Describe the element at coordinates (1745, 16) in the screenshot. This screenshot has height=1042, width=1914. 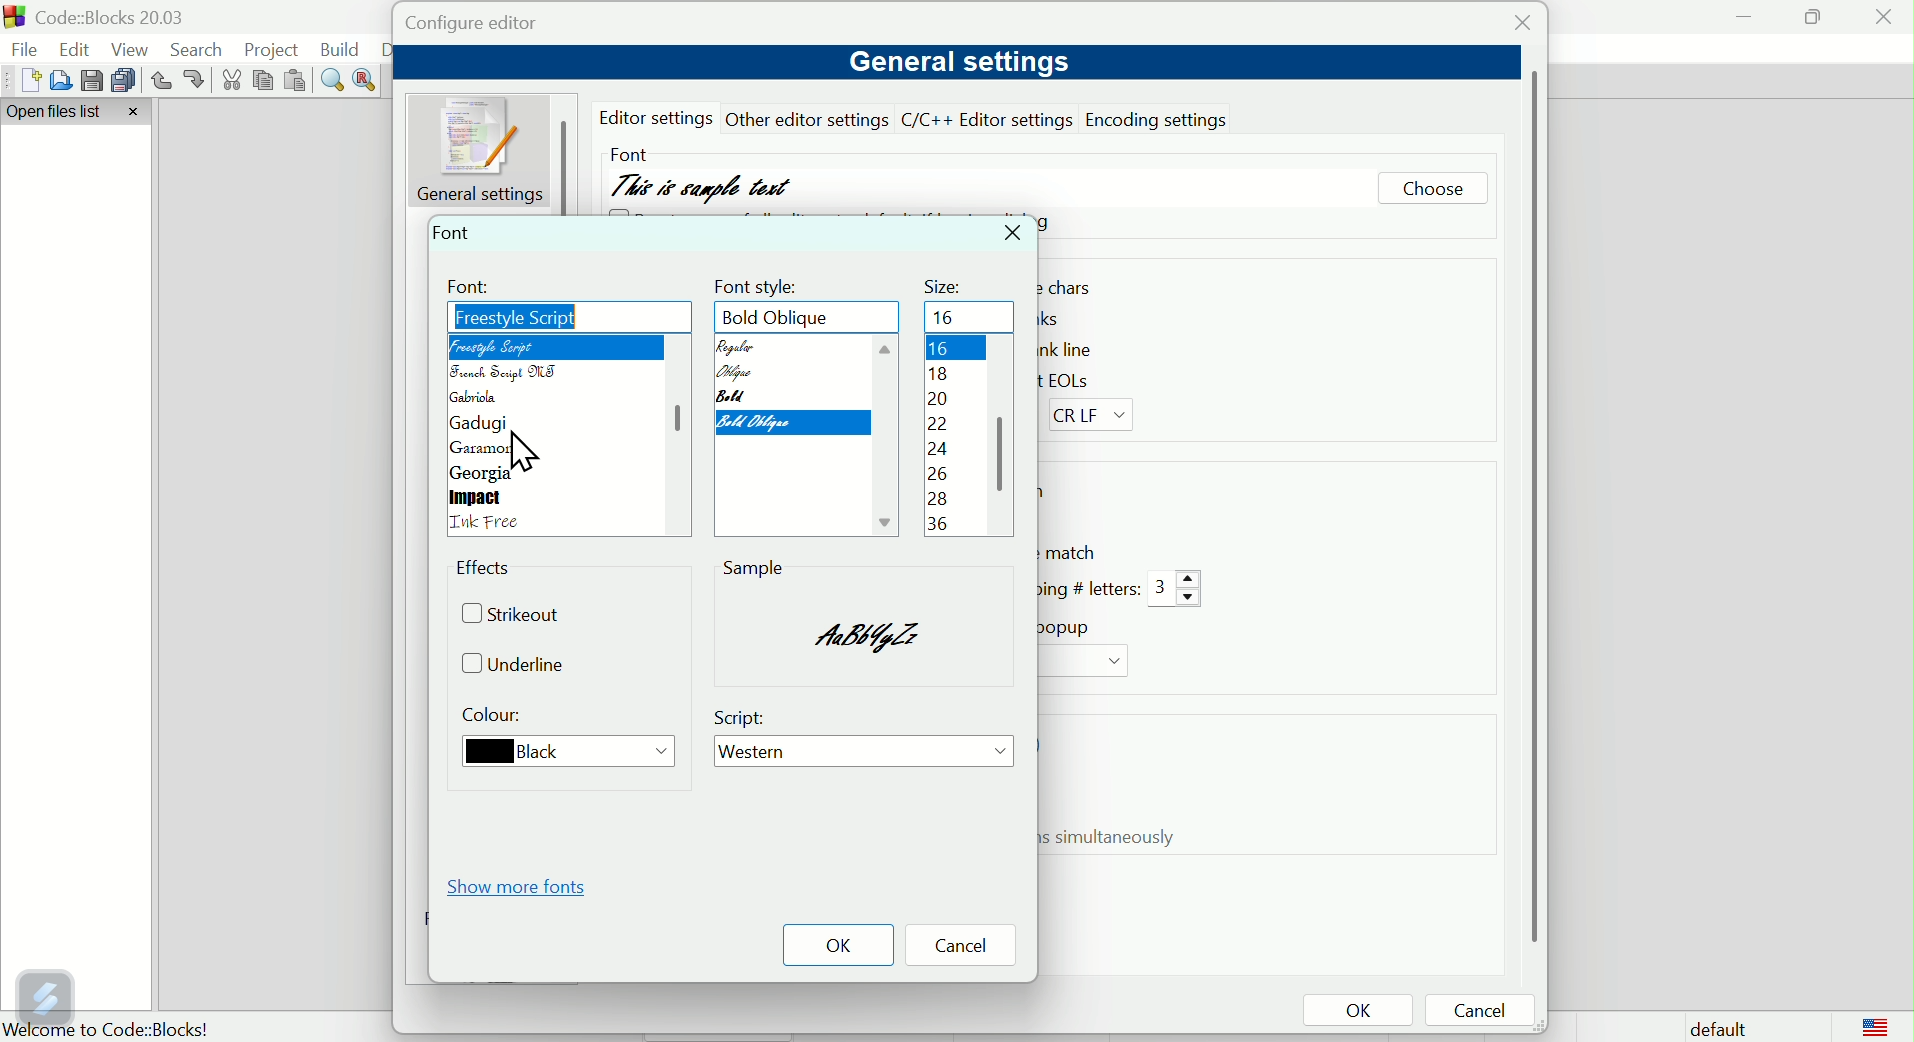
I see `minimise` at that location.